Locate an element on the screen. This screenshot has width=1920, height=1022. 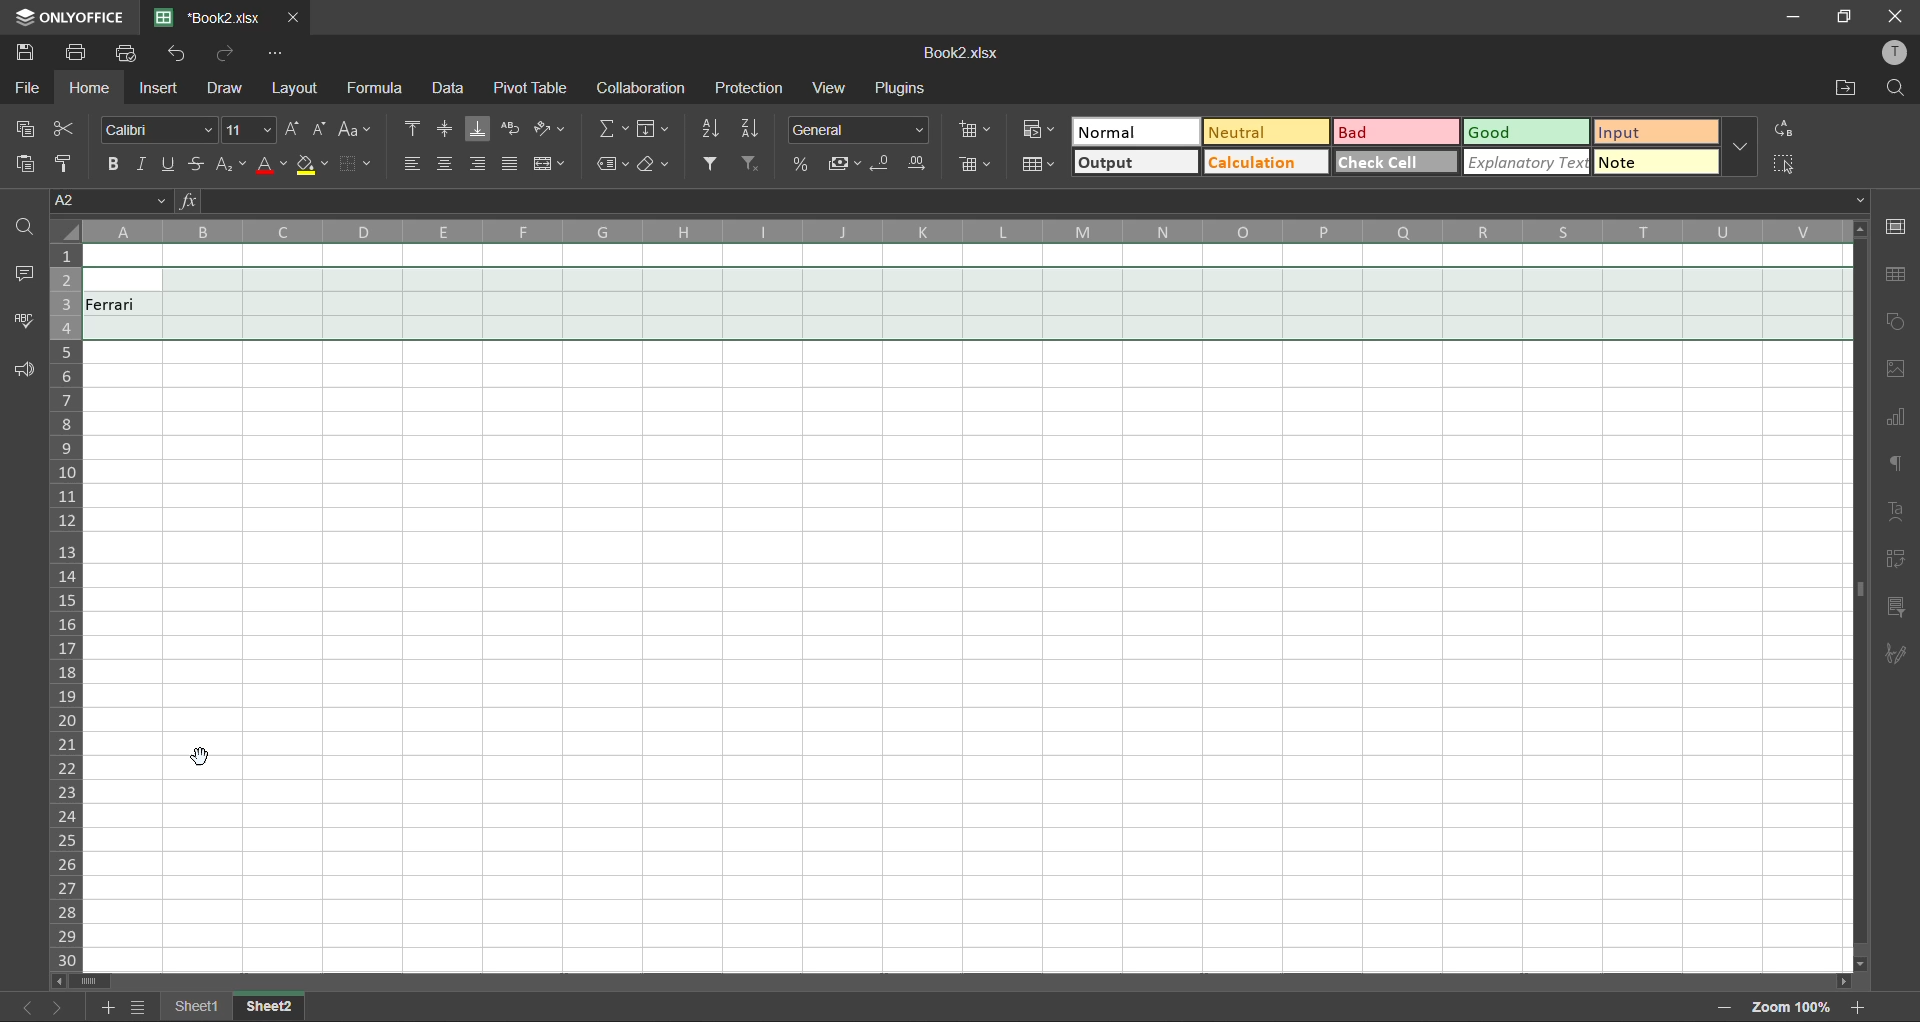
copy is located at coordinates (28, 126).